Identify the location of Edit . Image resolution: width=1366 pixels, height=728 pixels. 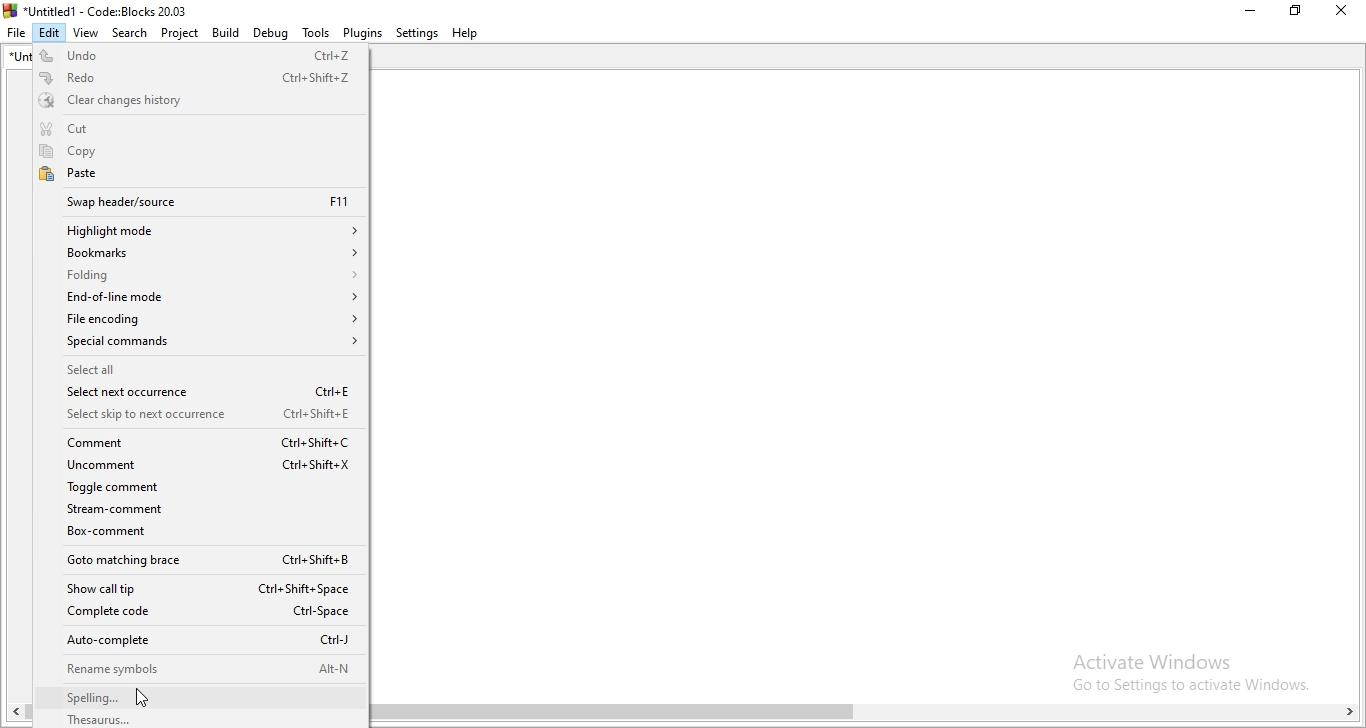
(48, 31).